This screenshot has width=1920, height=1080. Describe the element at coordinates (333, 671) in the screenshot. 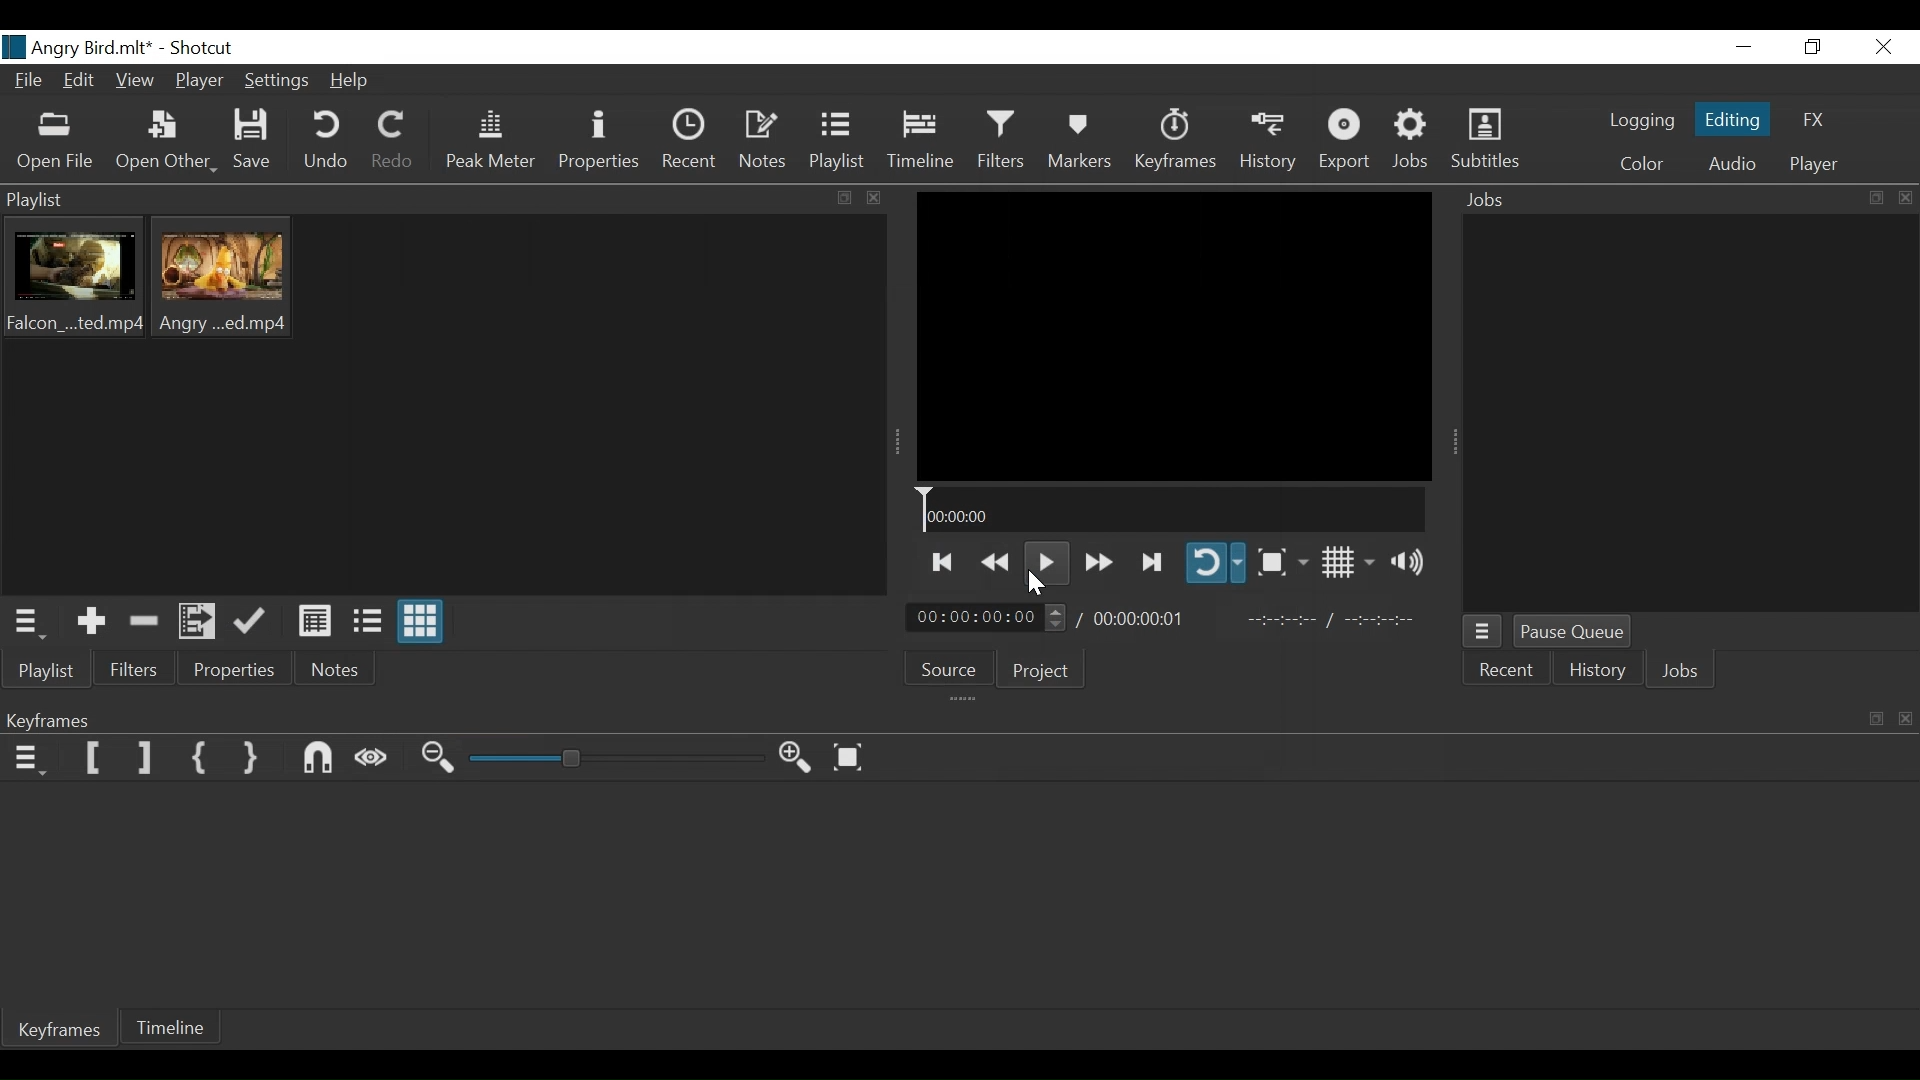

I see `Notes` at that location.